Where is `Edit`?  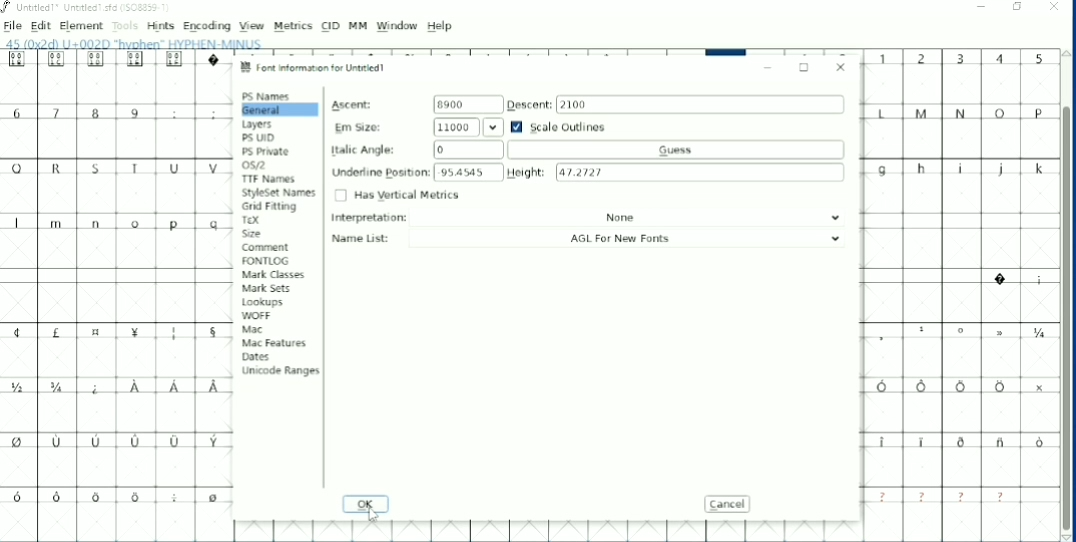
Edit is located at coordinates (41, 26).